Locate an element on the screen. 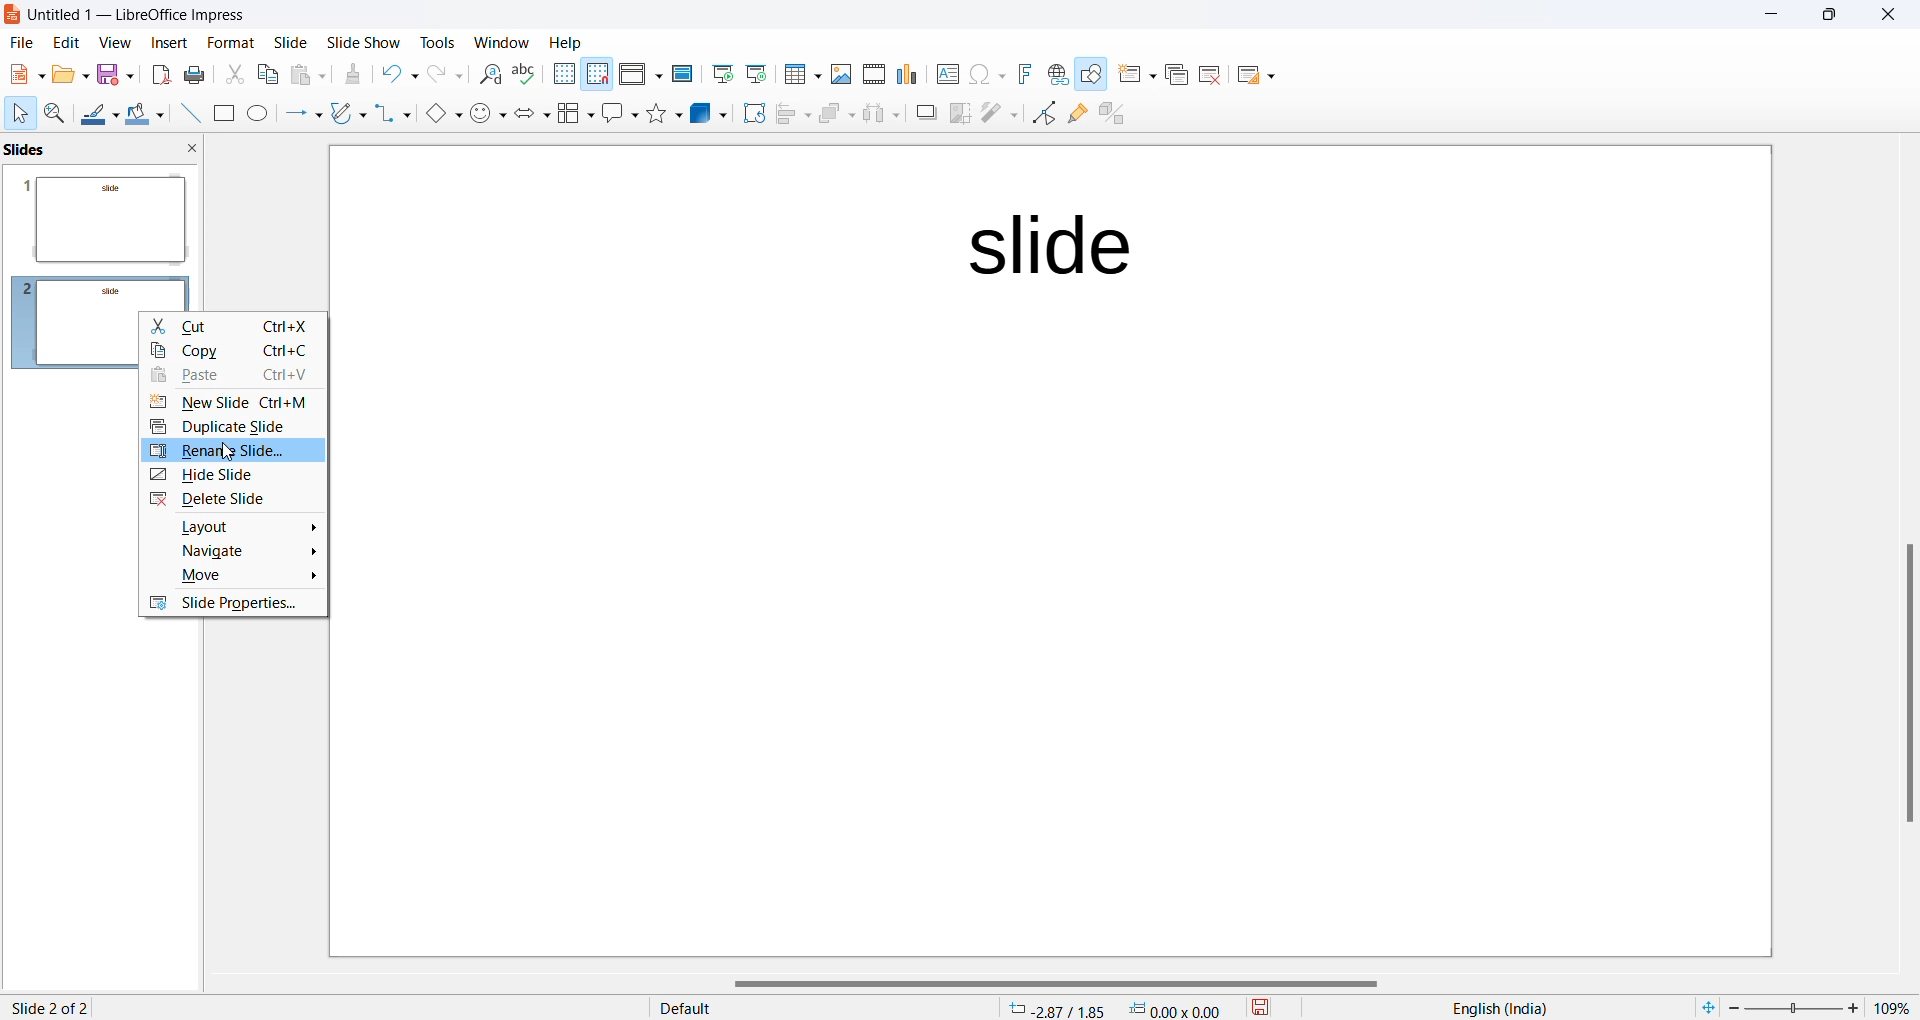 This screenshot has height=1020, width=1920. scroll bar is located at coordinates (1906, 686).